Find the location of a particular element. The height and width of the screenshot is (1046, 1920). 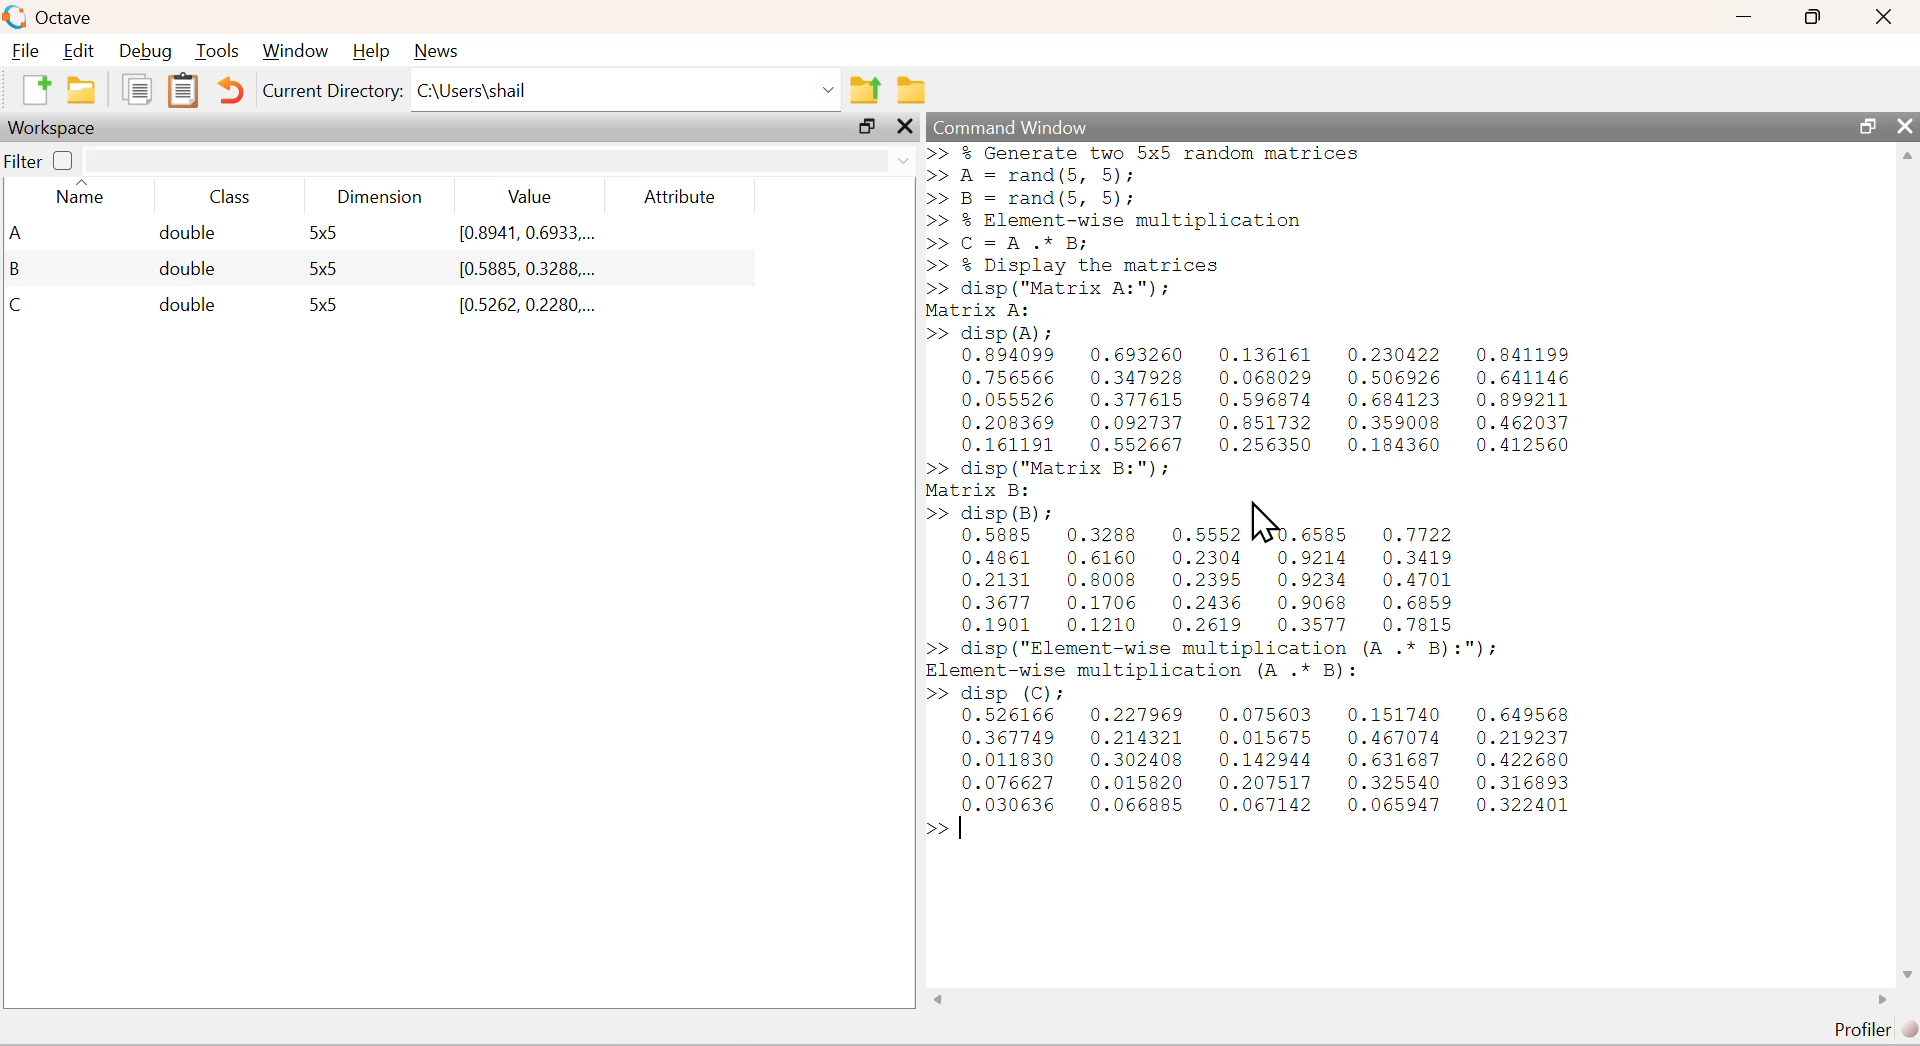

A double 5x5 0.8941, 0.6933...
B double 5x5 [0.5885, 0.3288...
C double 5x5 0.5262, 0.2280... is located at coordinates (341, 271).